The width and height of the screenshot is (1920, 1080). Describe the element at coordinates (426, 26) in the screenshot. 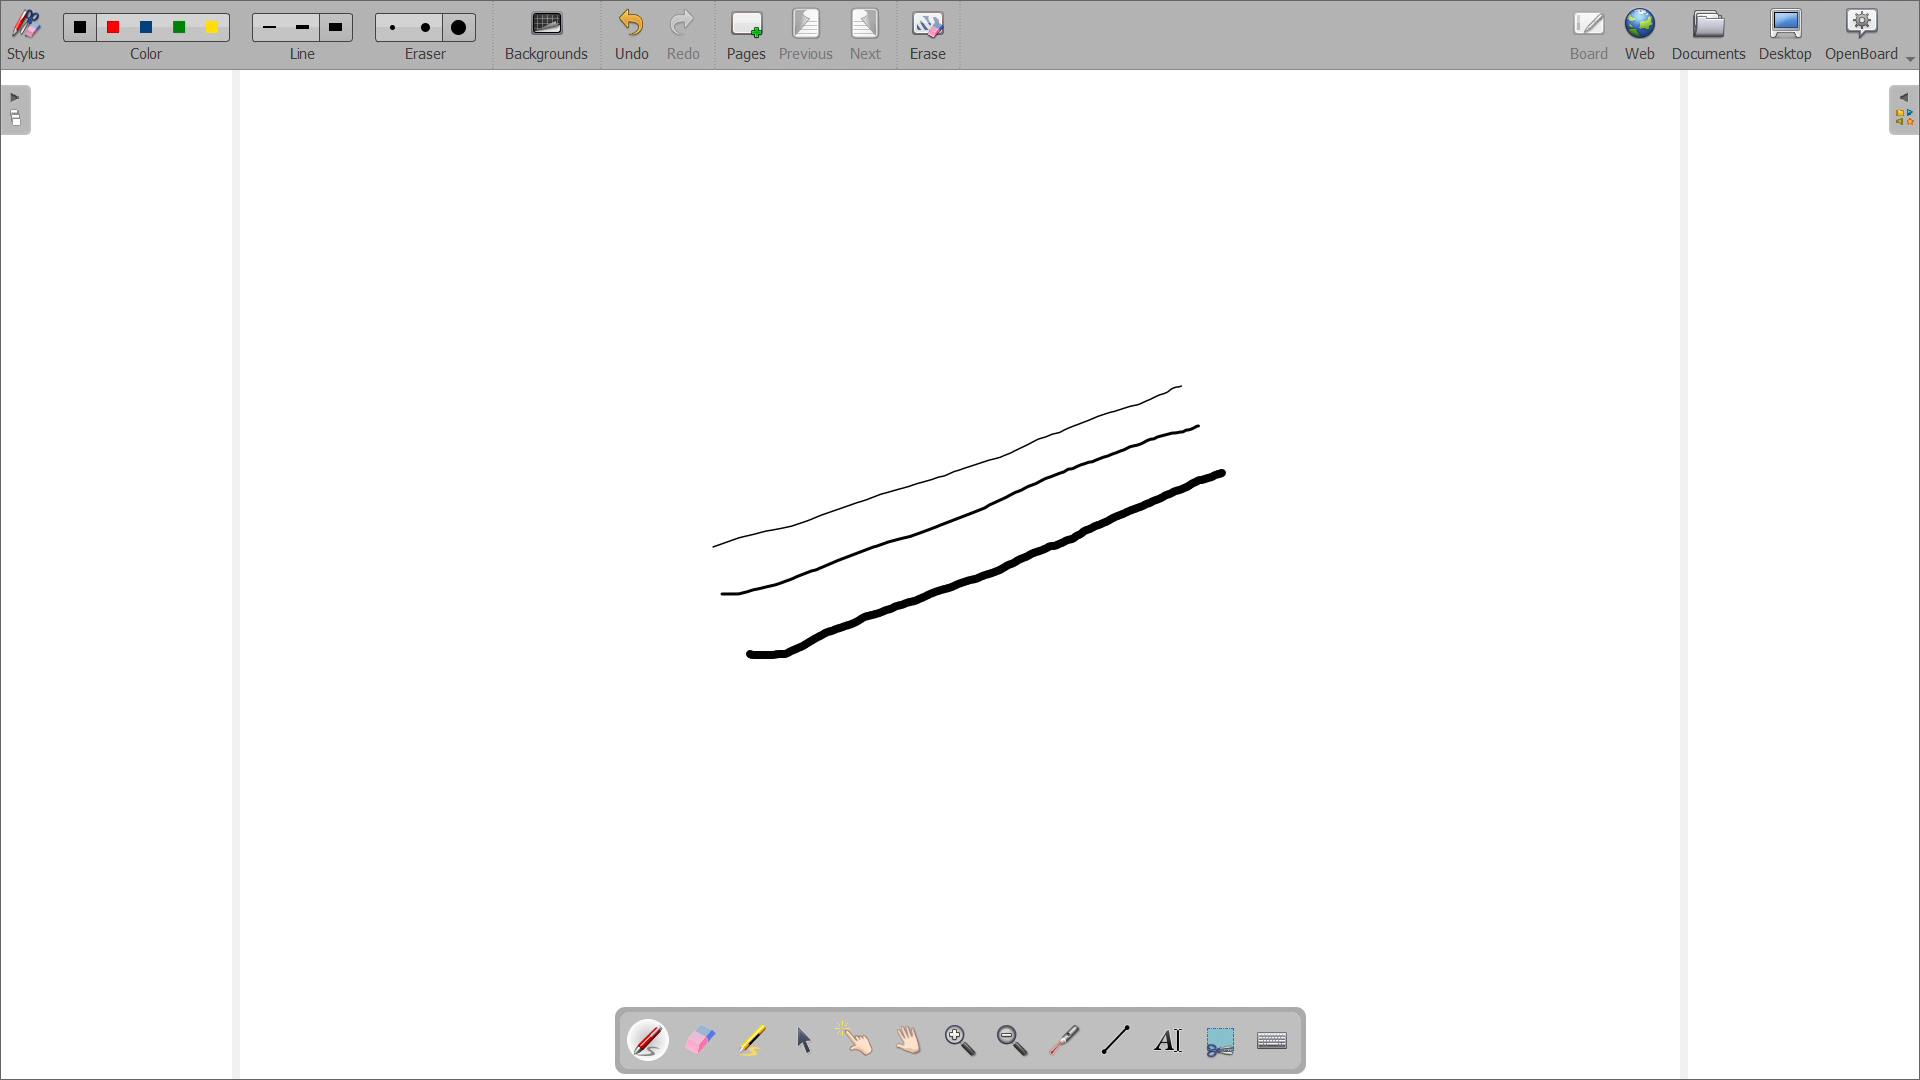

I see `Eraser size` at that location.